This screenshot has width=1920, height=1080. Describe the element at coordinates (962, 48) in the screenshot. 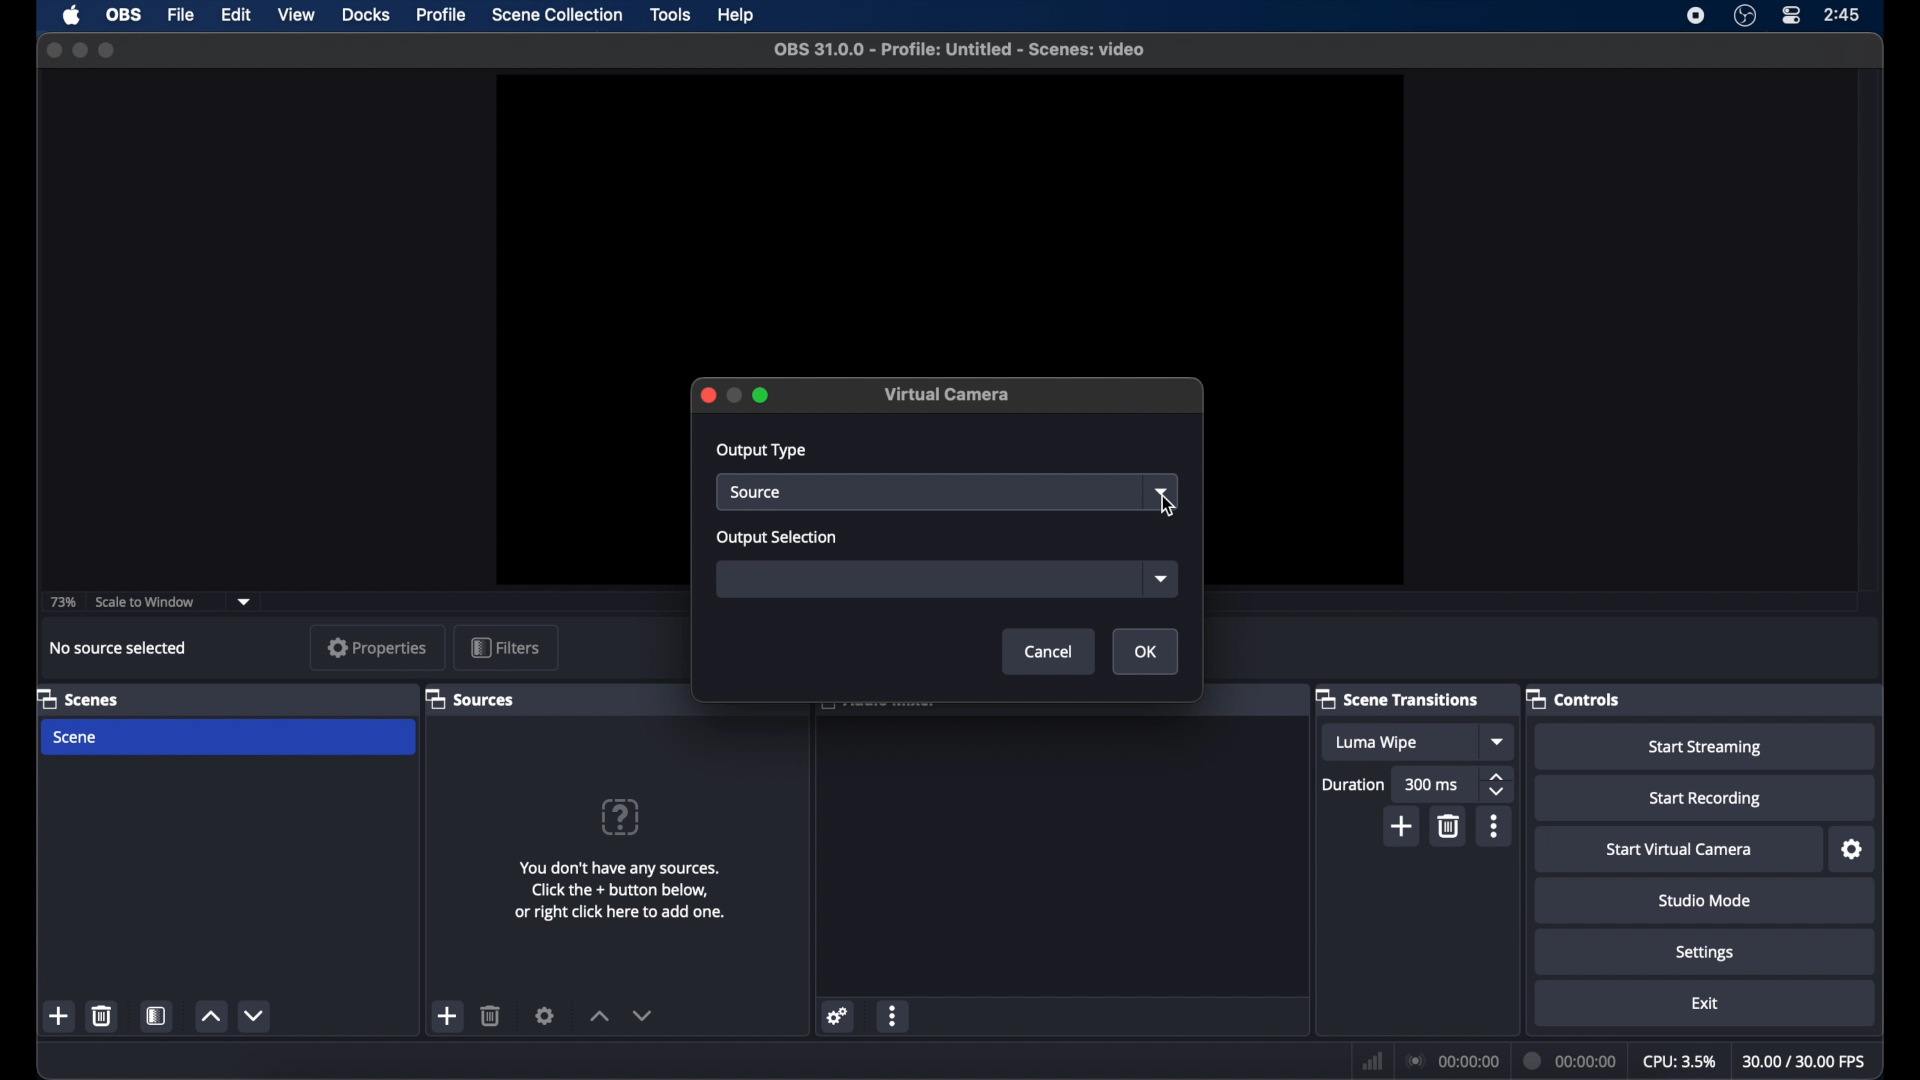

I see `file name` at that location.